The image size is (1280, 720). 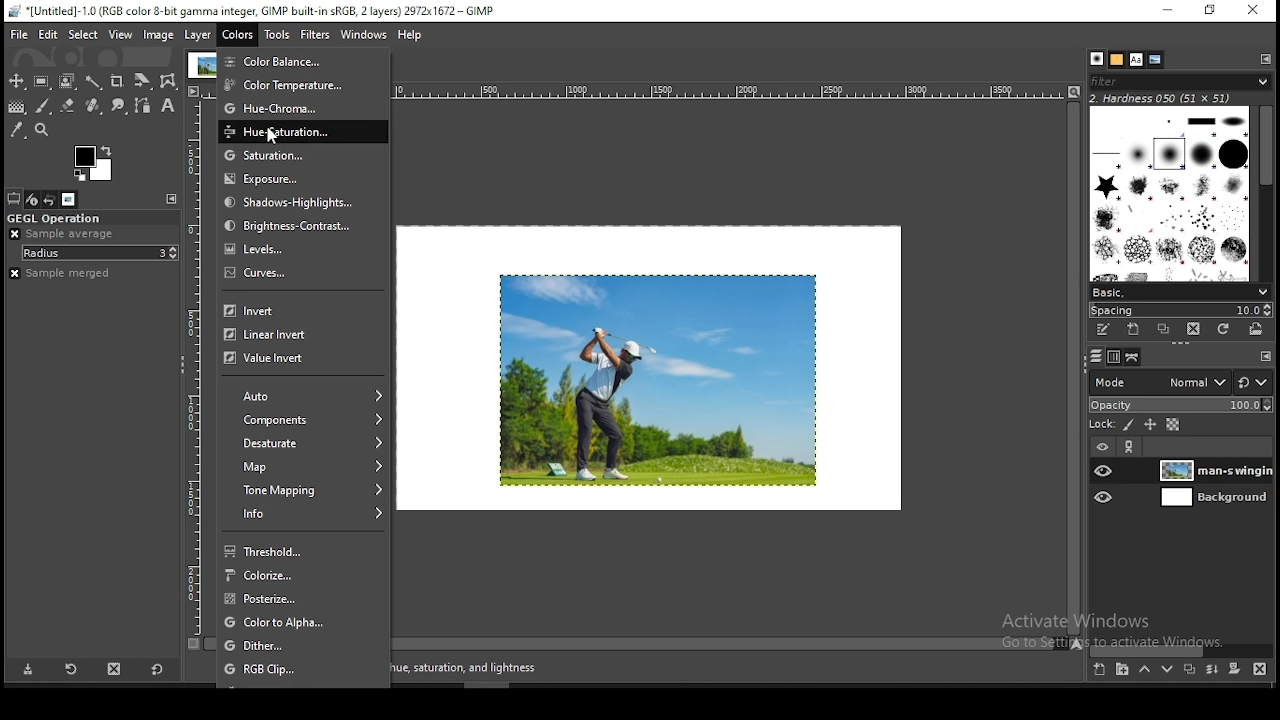 What do you see at coordinates (305, 598) in the screenshot?
I see `posterize` at bounding box center [305, 598].